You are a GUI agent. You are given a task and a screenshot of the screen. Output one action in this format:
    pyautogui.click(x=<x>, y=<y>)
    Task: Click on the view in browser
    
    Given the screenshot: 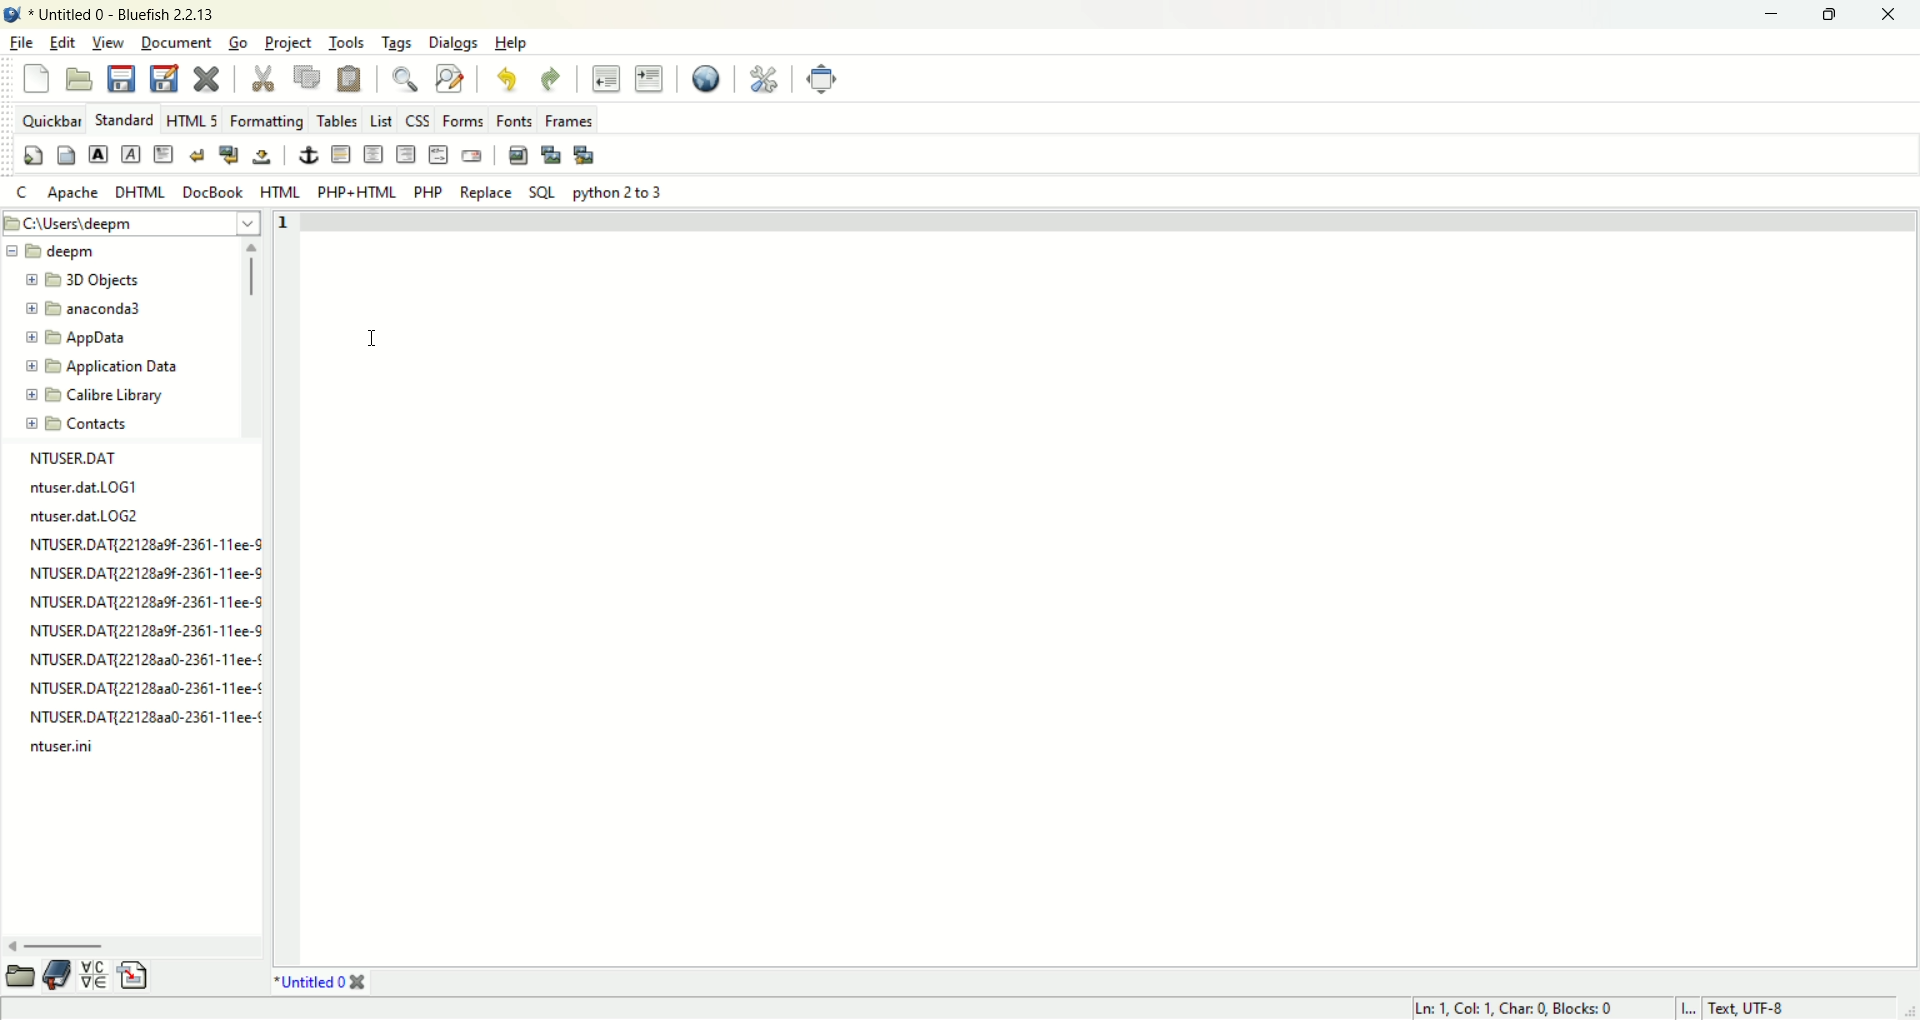 What is the action you would take?
    pyautogui.click(x=704, y=78)
    